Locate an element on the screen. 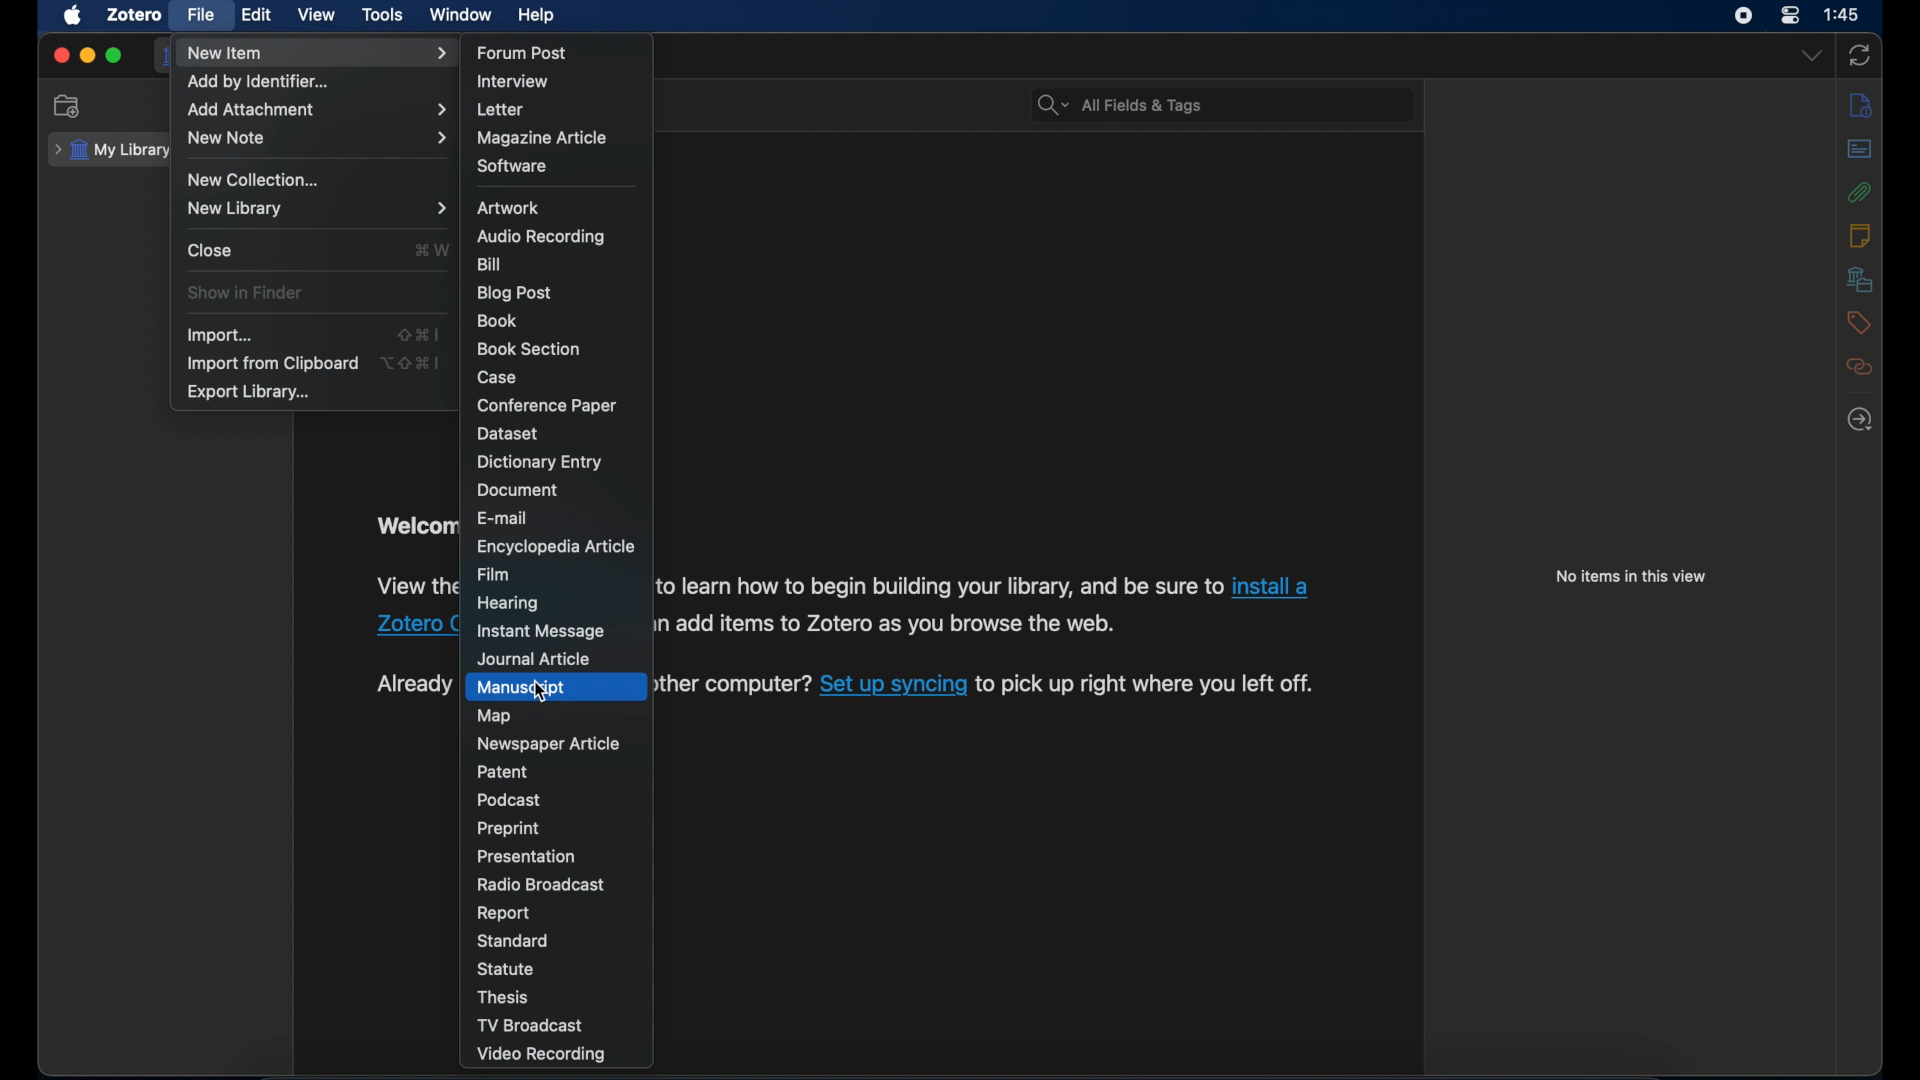  add attachment is located at coordinates (316, 110).